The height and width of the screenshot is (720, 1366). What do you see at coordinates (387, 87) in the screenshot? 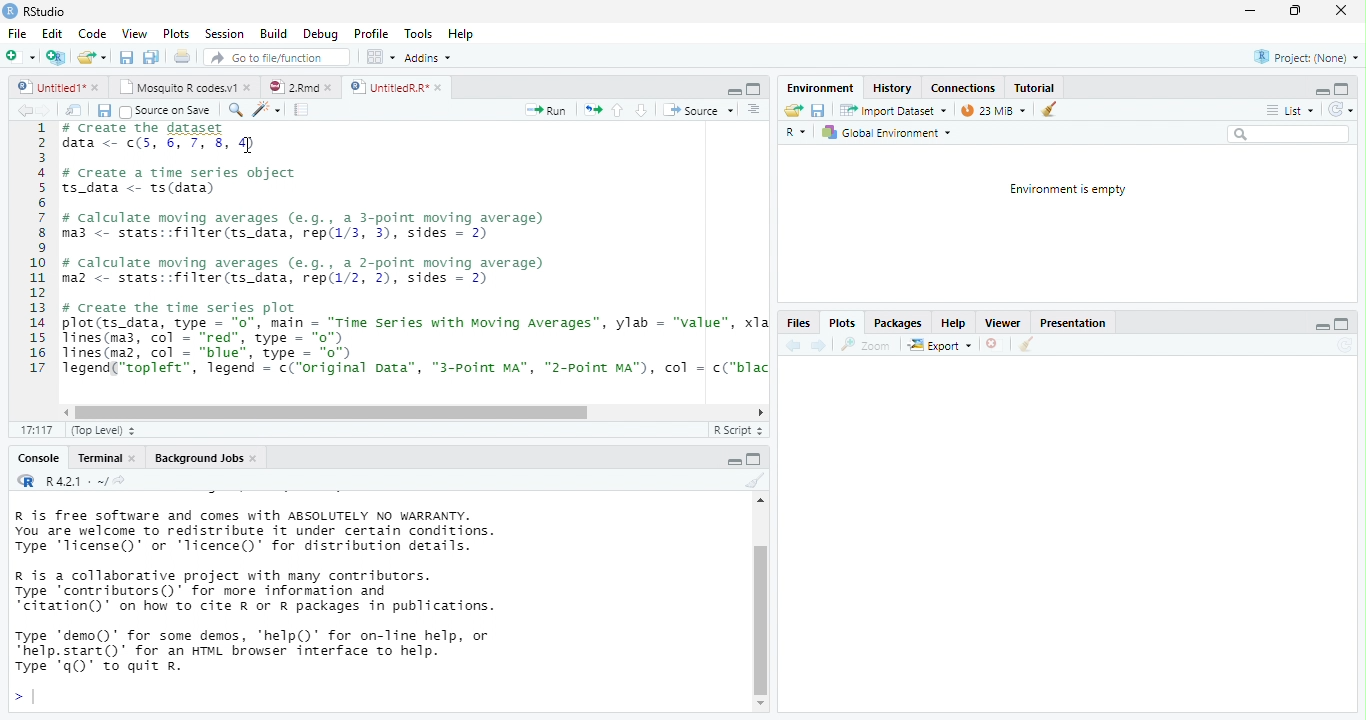
I see `UntitiedR.R"` at bounding box center [387, 87].